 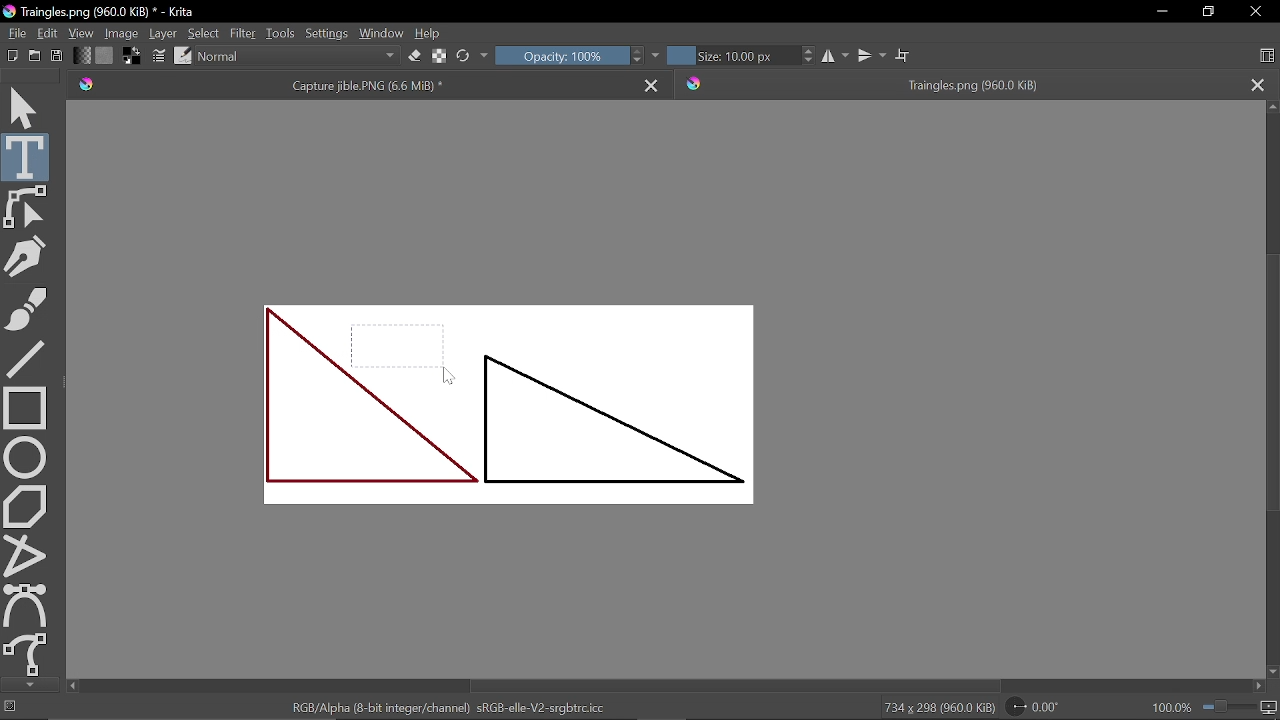 What do you see at coordinates (1254, 12) in the screenshot?
I see `Close window` at bounding box center [1254, 12].